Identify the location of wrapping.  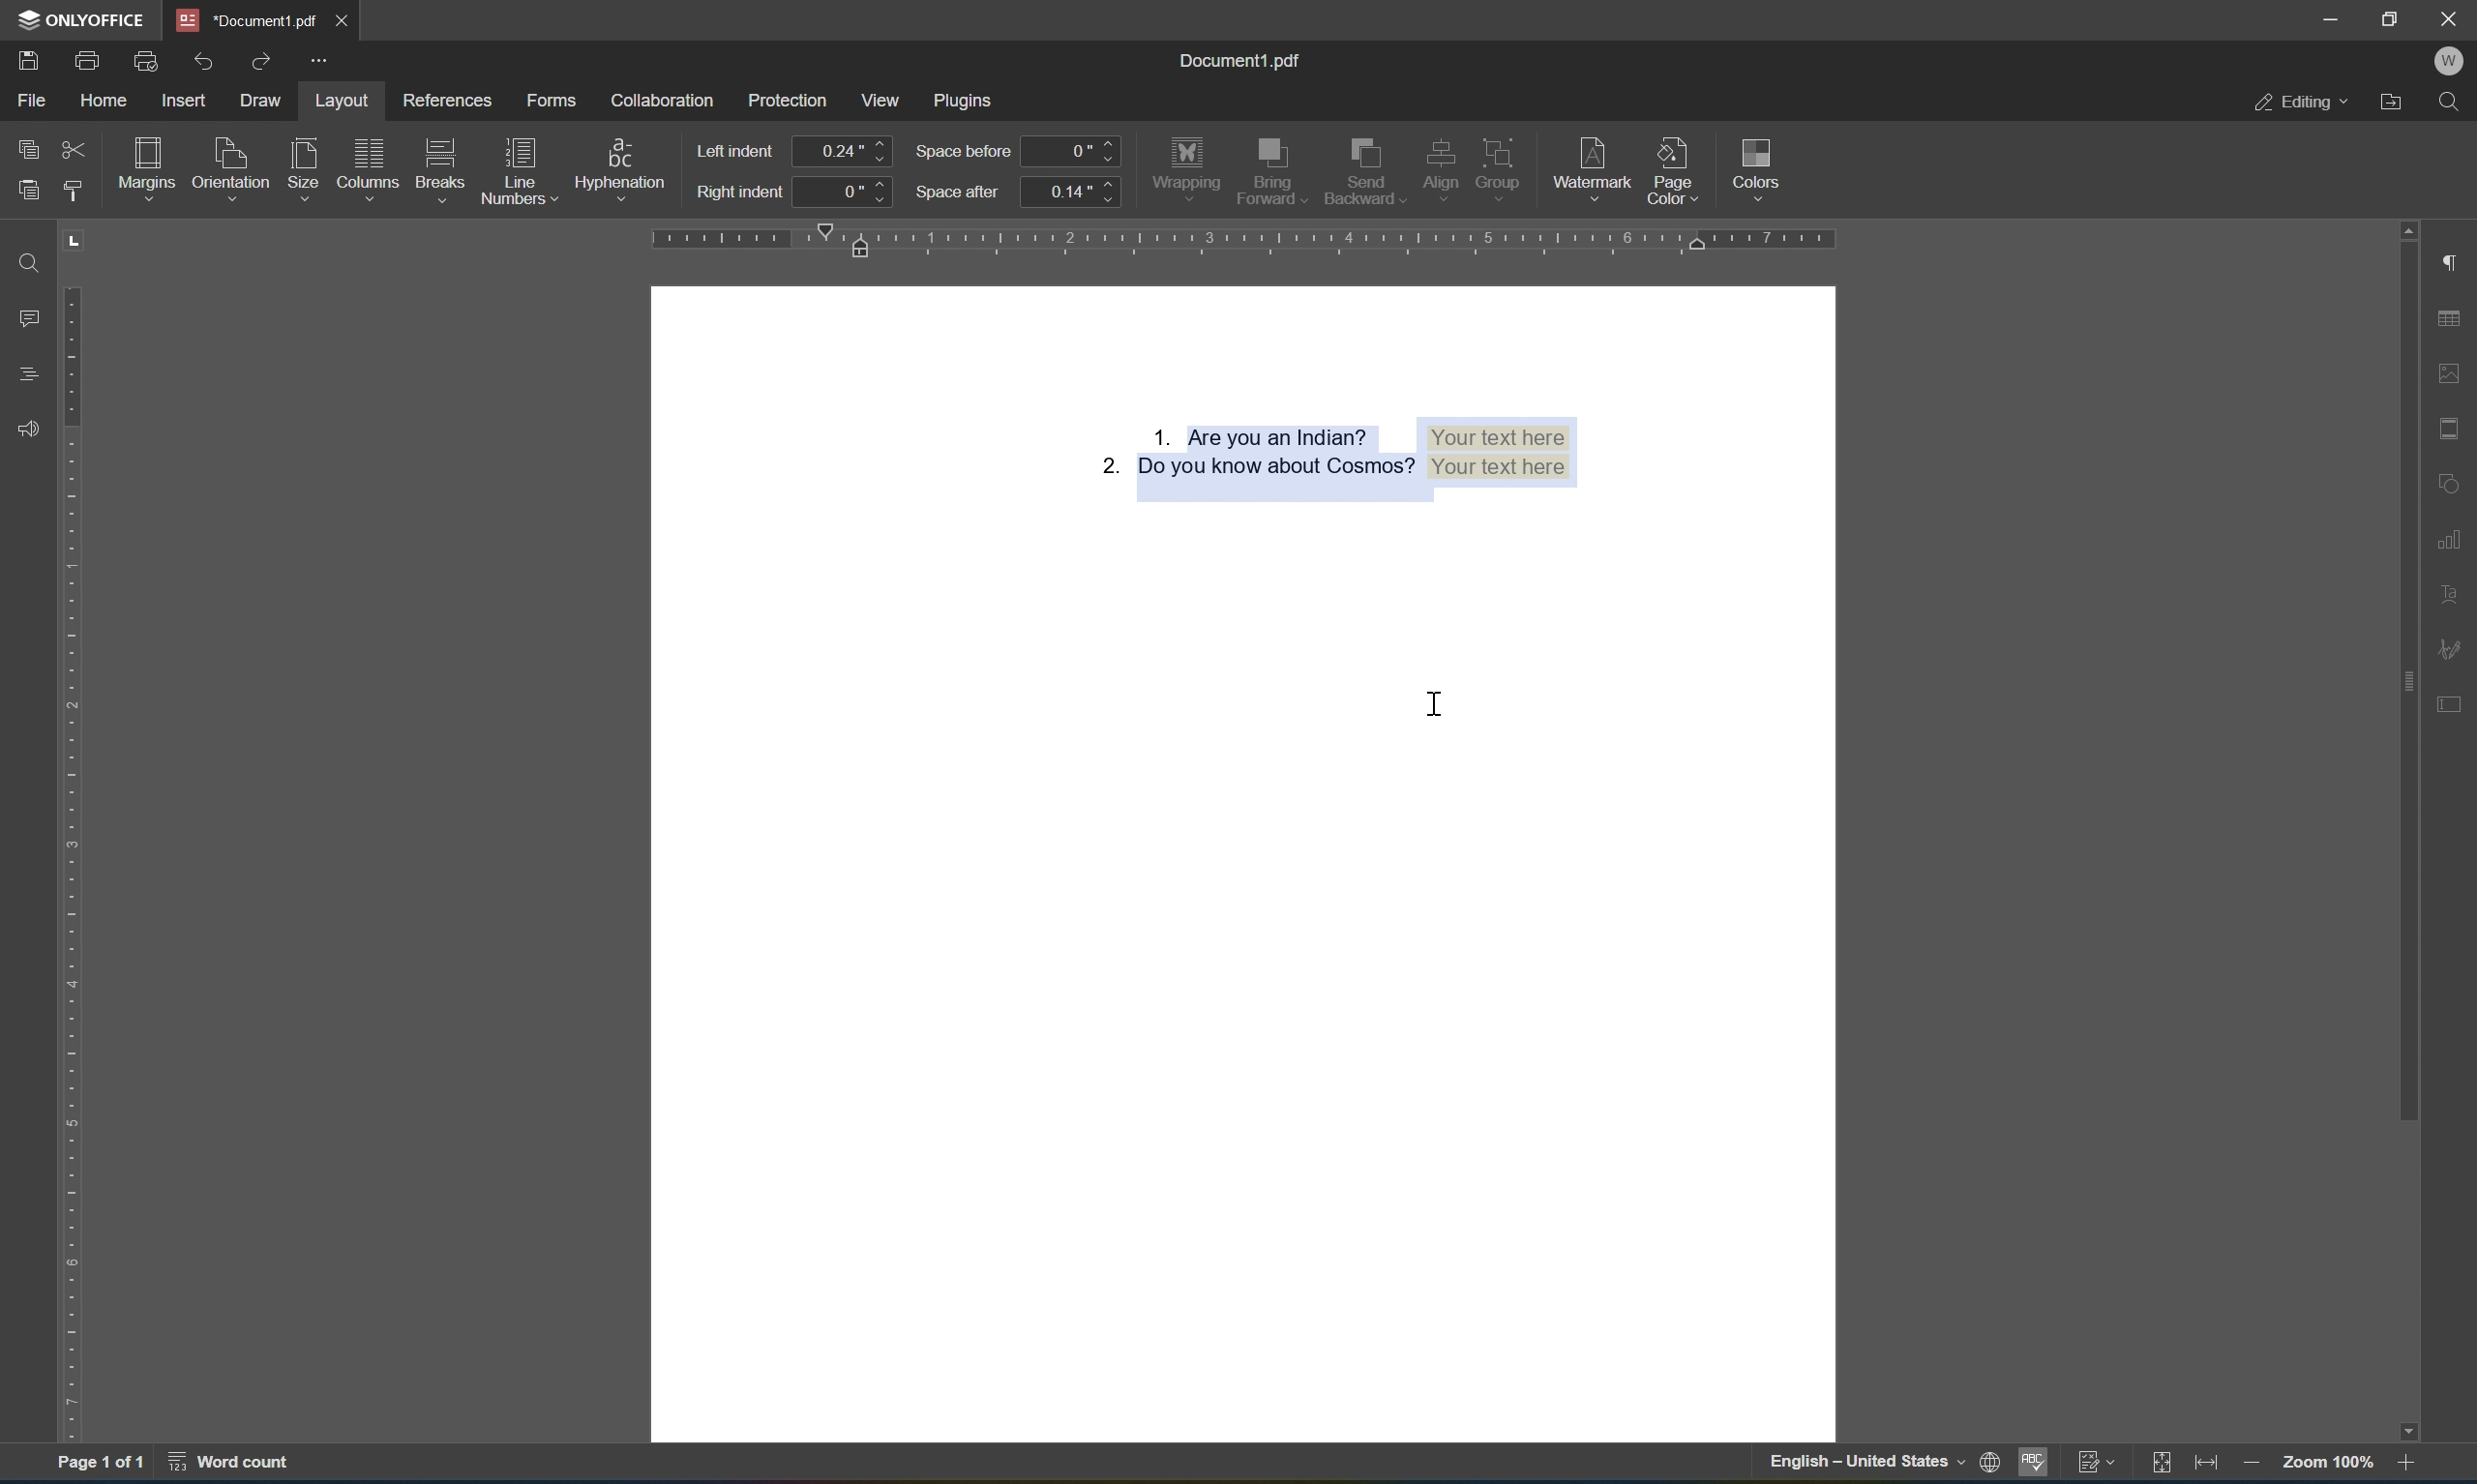
(1188, 165).